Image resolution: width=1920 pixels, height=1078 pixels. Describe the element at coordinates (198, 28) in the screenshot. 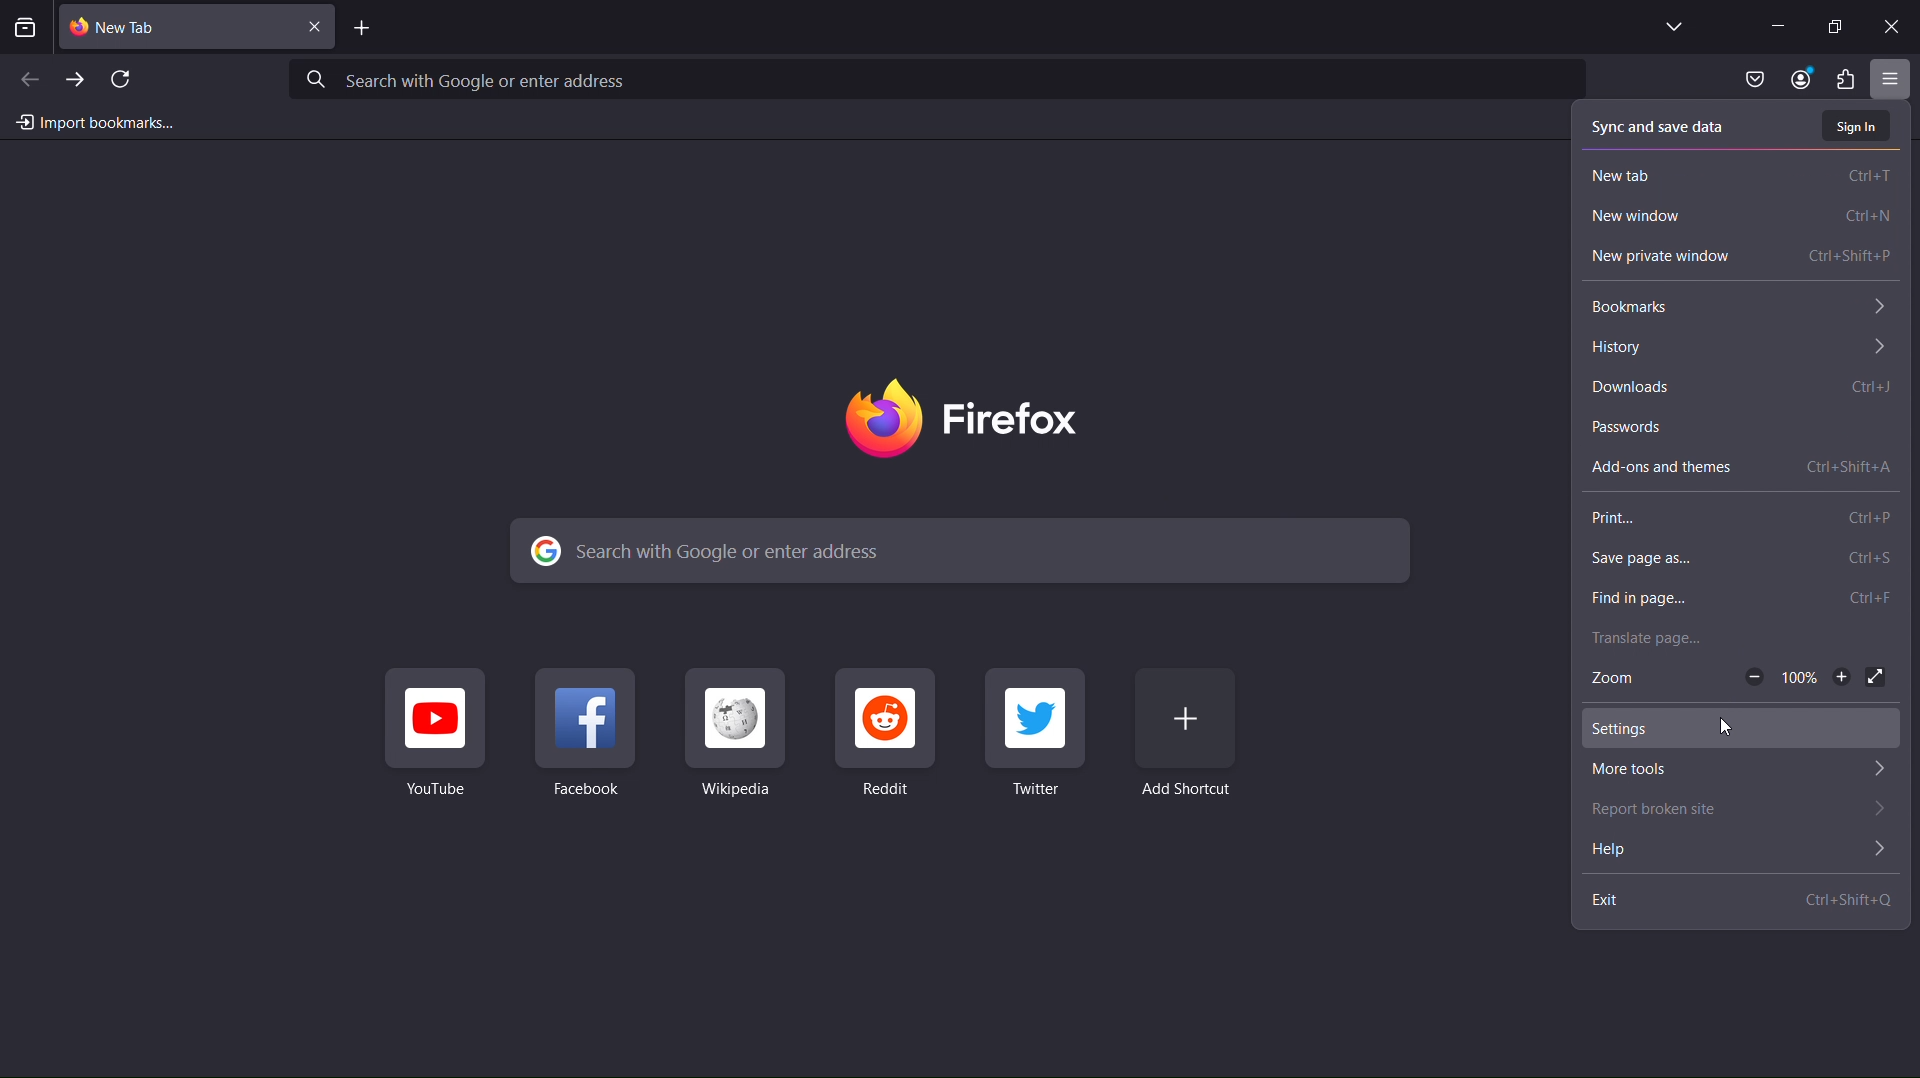

I see `New Tab` at that location.